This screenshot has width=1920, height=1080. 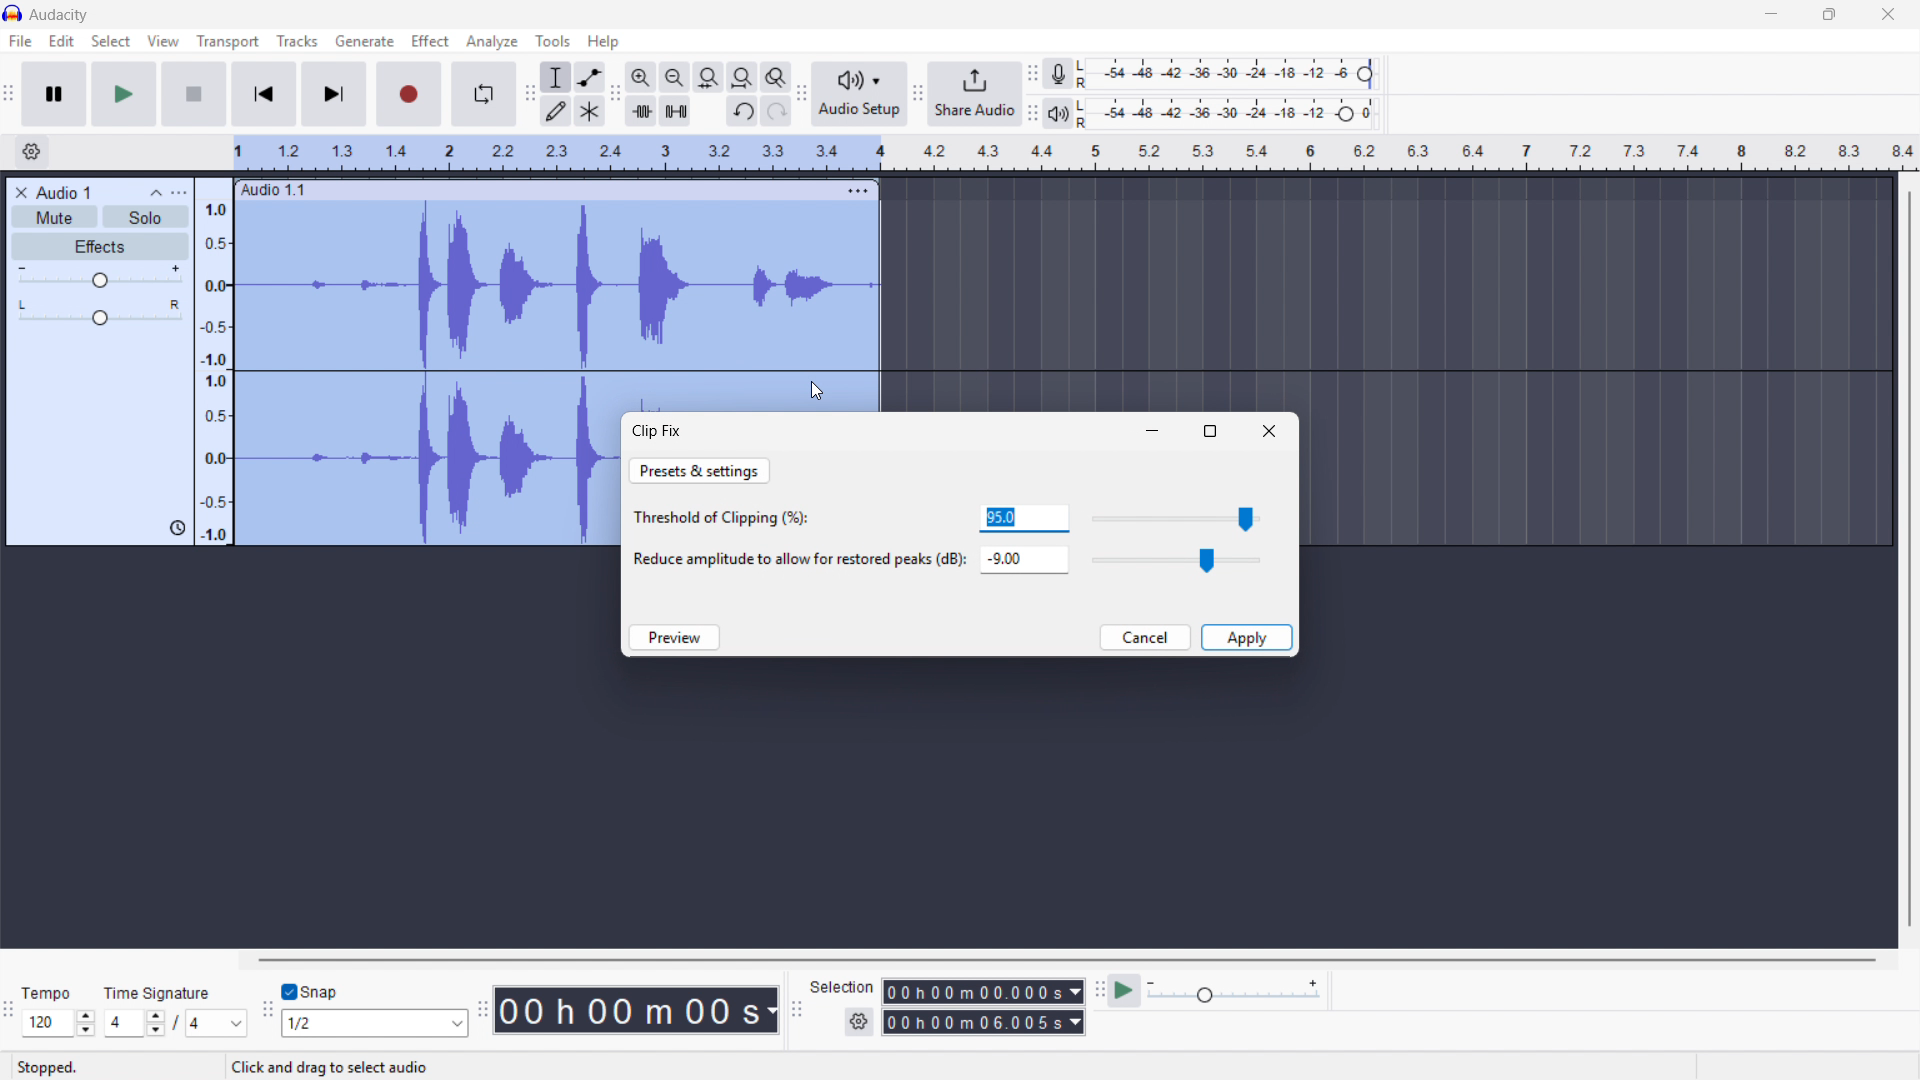 What do you see at coordinates (730, 520) in the screenshot?
I see `threshold of clipping` at bounding box center [730, 520].